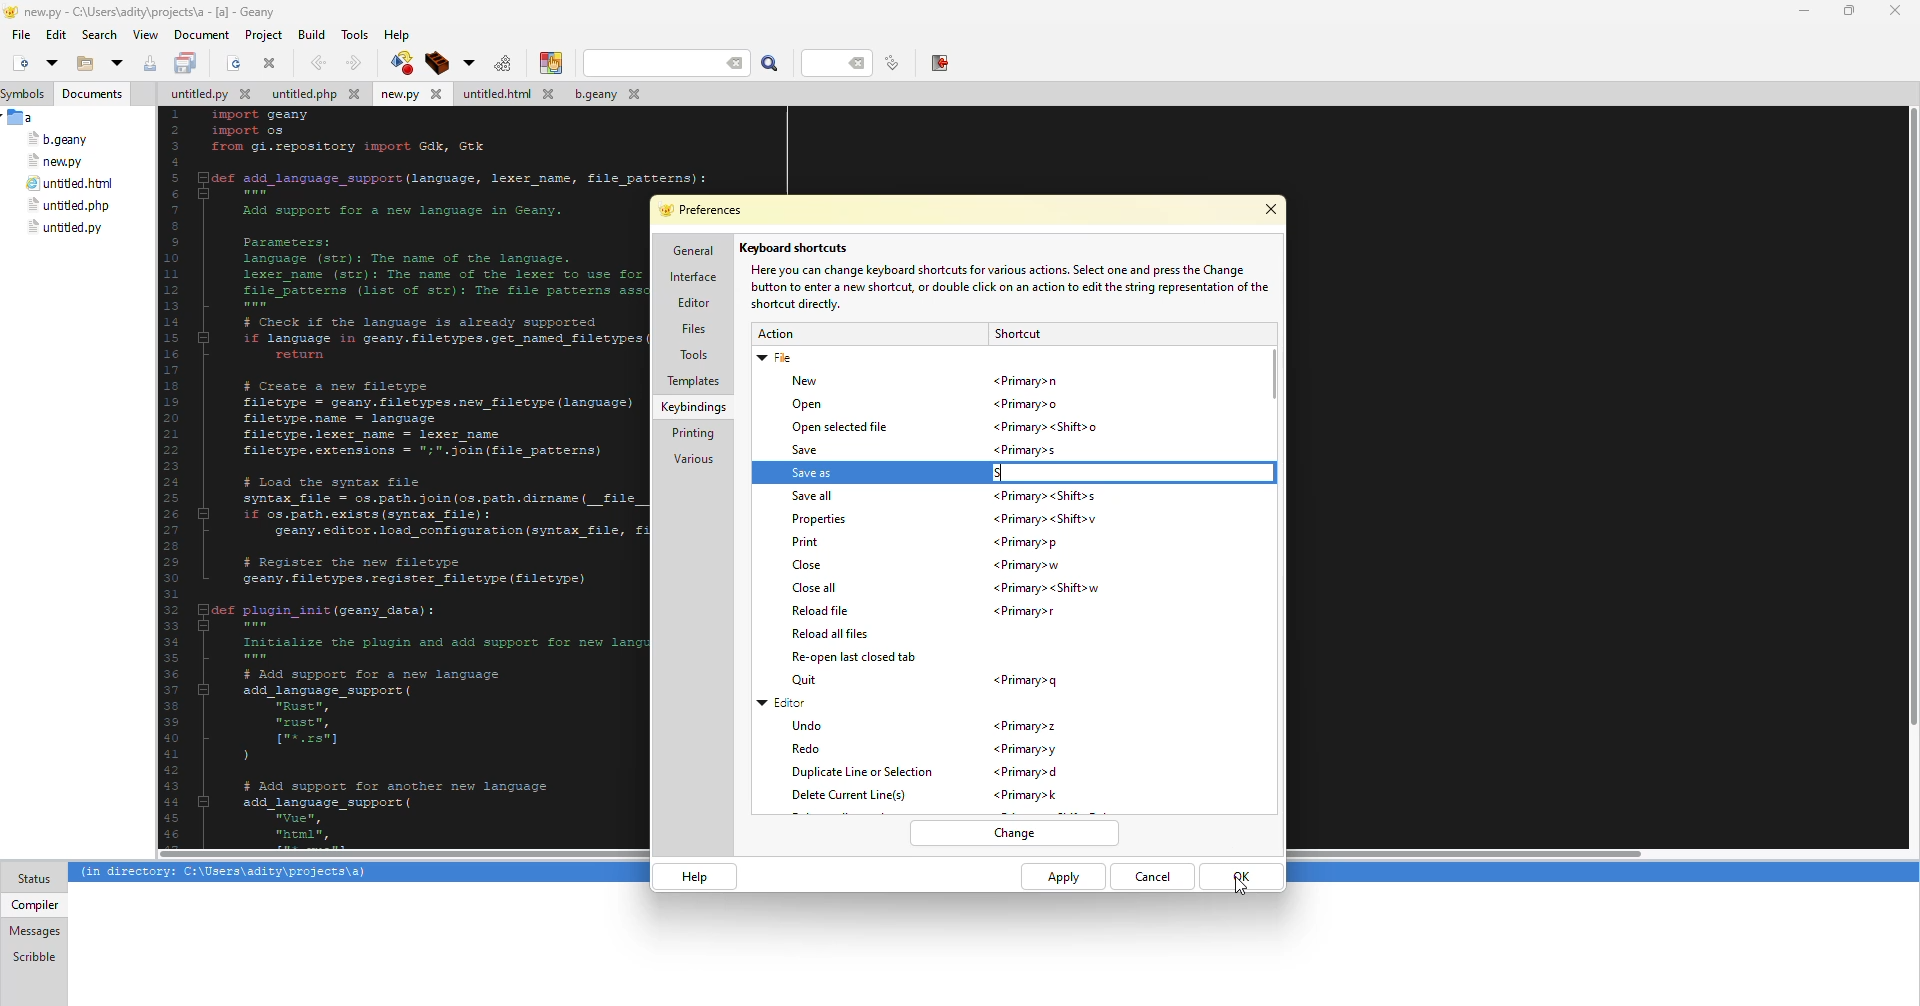 The height and width of the screenshot is (1006, 1920). What do you see at coordinates (856, 795) in the screenshot?
I see `delete` at bounding box center [856, 795].